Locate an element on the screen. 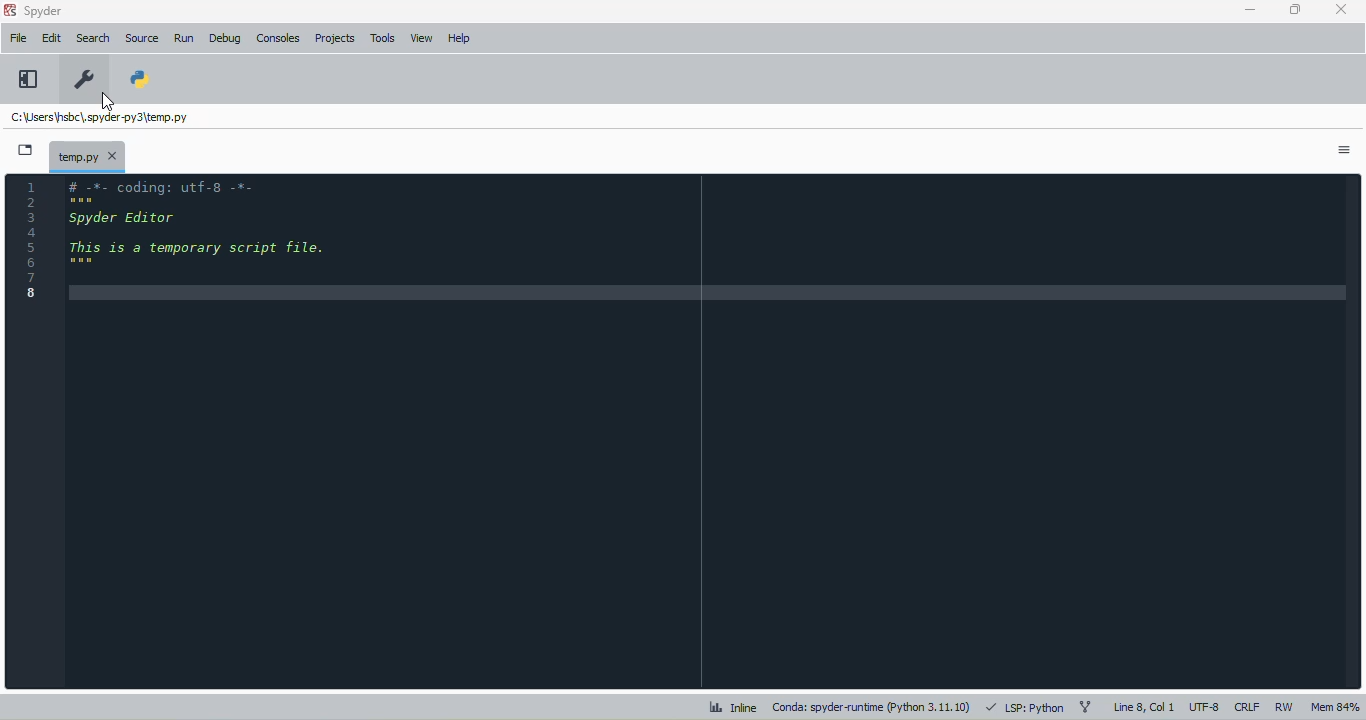 The image size is (1366, 720). code editor is located at coordinates (280, 241).